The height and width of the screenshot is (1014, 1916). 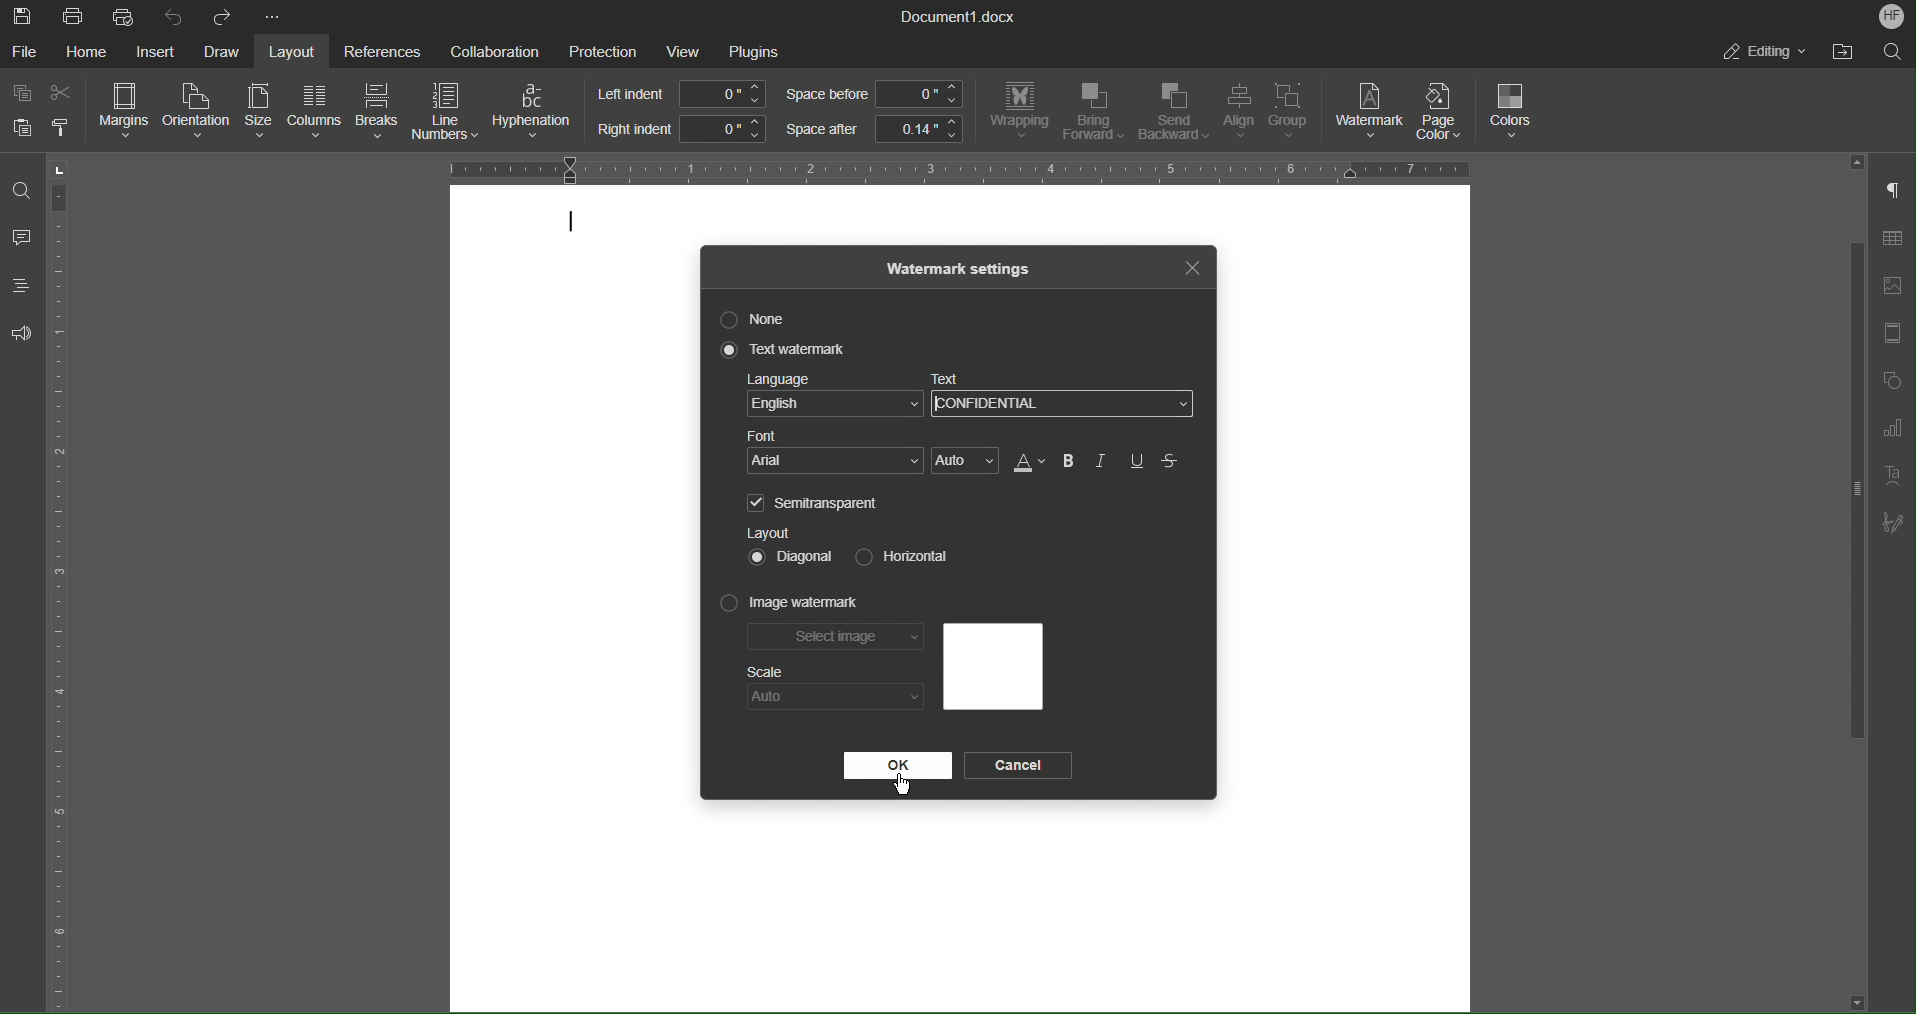 I want to click on Comment, so click(x=22, y=240).